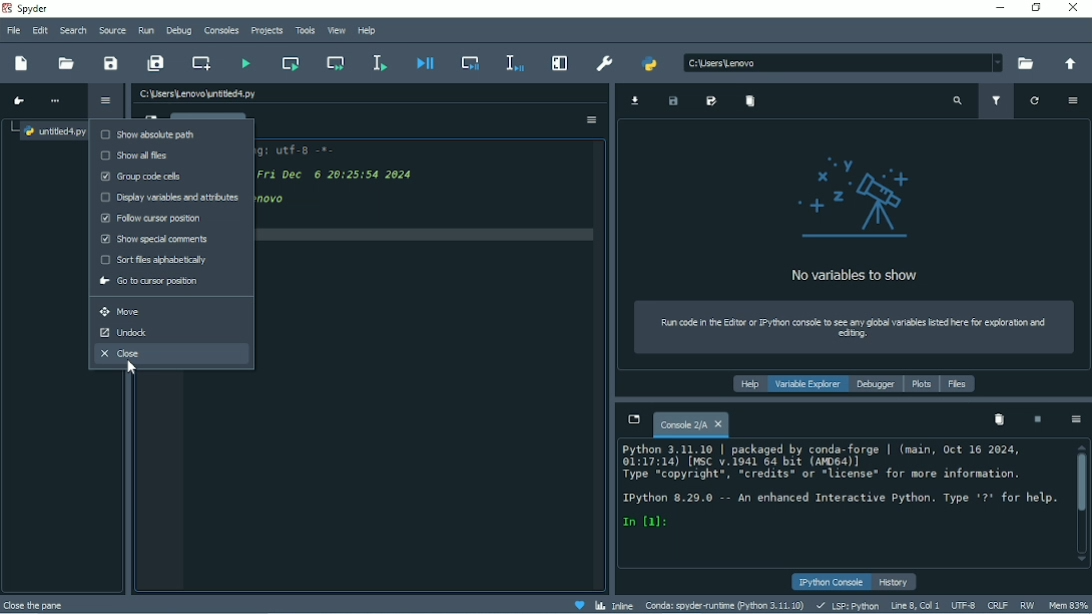 Image resolution: width=1092 pixels, height=614 pixels. What do you see at coordinates (710, 101) in the screenshot?
I see `Save data as` at bounding box center [710, 101].